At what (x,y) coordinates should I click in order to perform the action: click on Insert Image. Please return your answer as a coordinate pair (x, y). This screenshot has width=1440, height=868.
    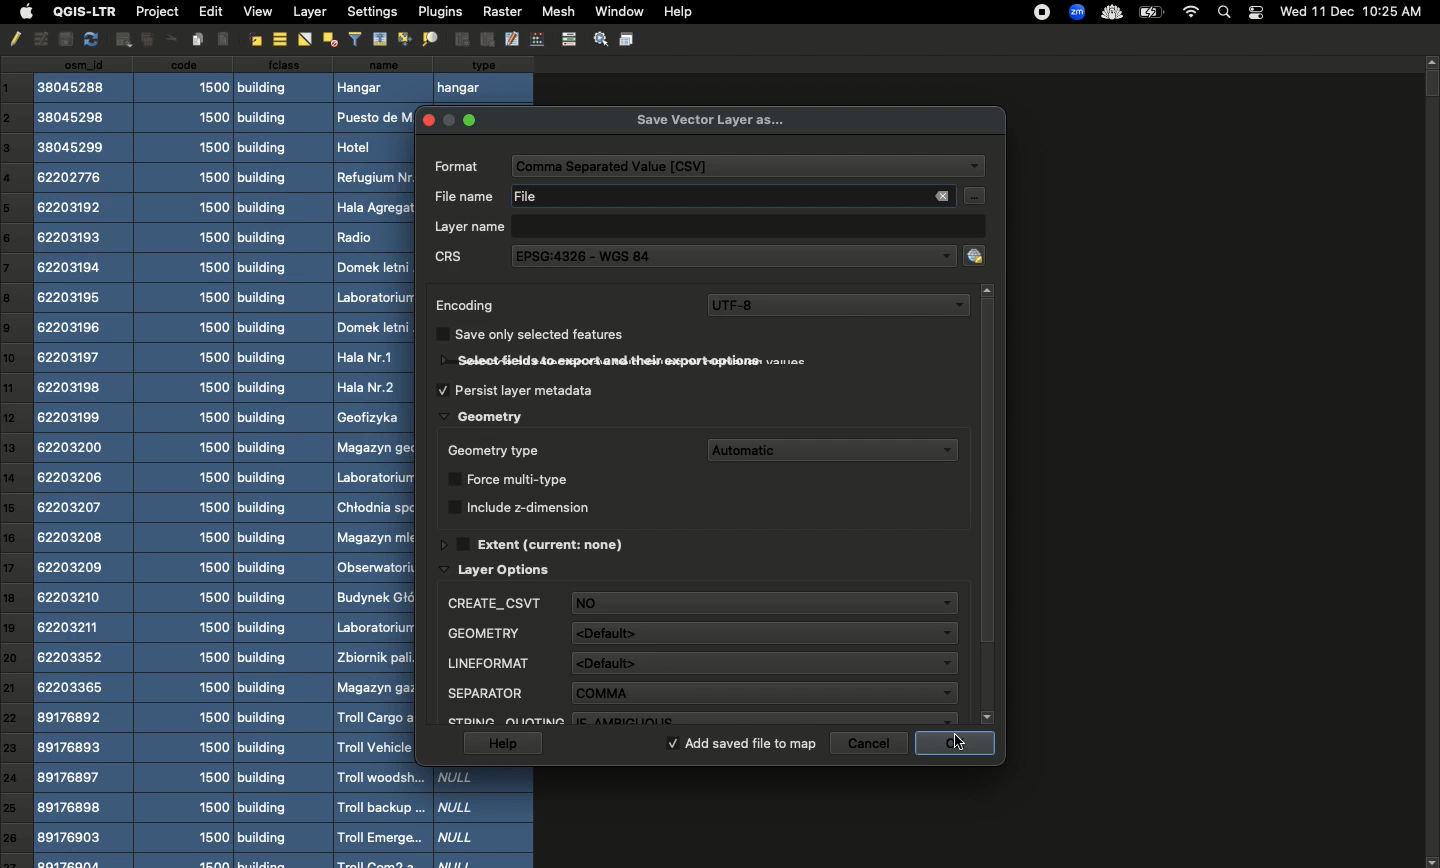
    Looking at the image, I should click on (198, 39).